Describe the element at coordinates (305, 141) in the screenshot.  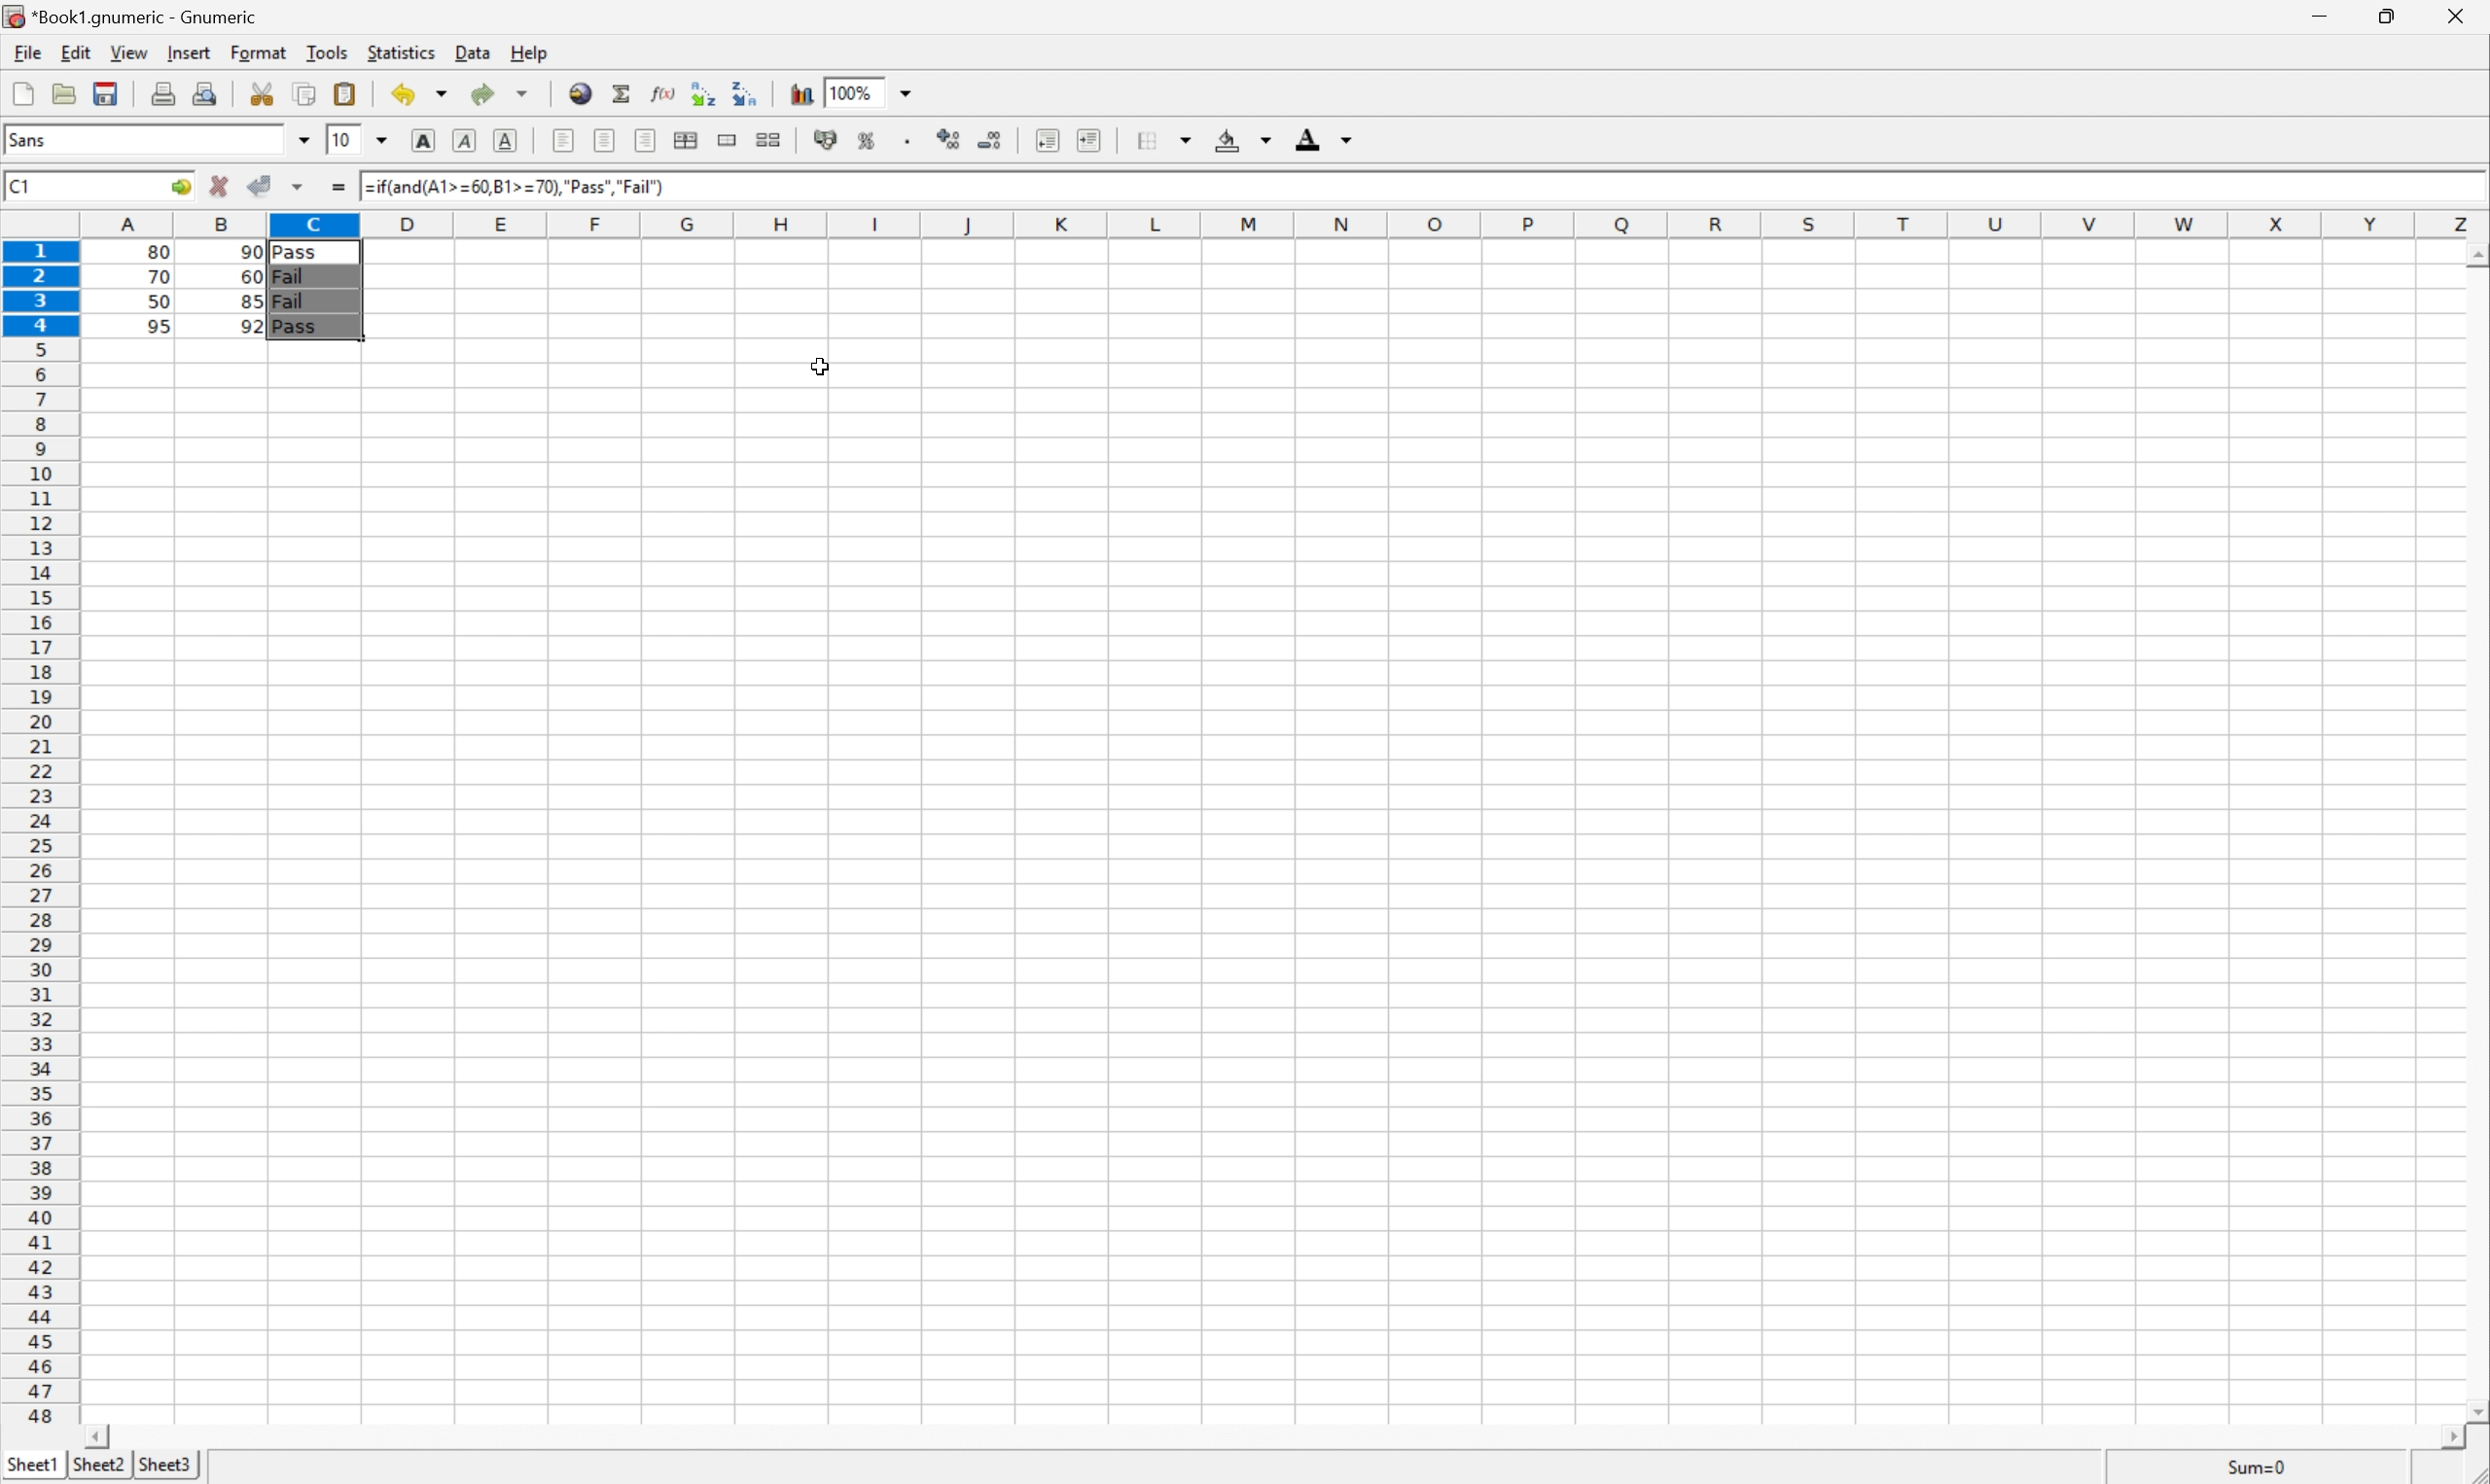
I see `Drop Down` at that location.